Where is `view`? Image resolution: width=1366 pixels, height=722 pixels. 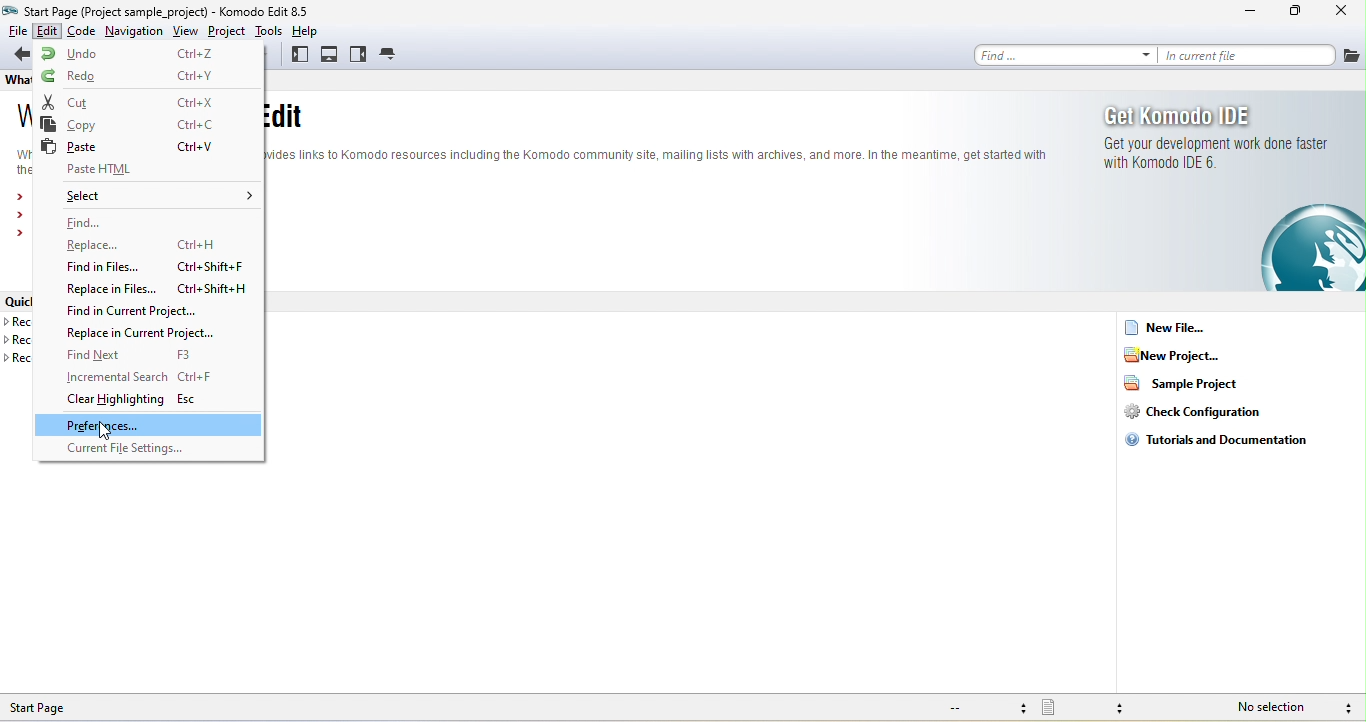
view is located at coordinates (184, 30).